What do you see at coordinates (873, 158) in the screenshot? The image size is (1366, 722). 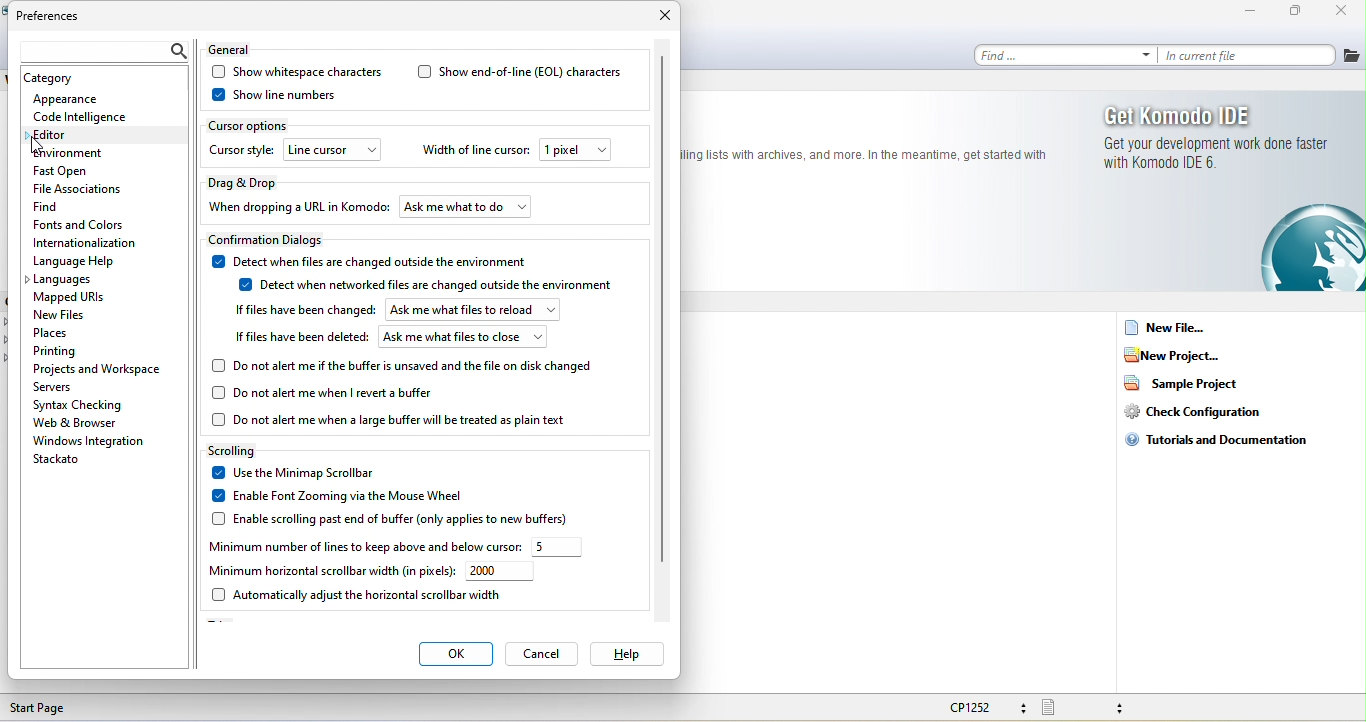 I see `when connected to the internet this panel provide link to komodo resources including the community site mailing list with archive and more.` at bounding box center [873, 158].